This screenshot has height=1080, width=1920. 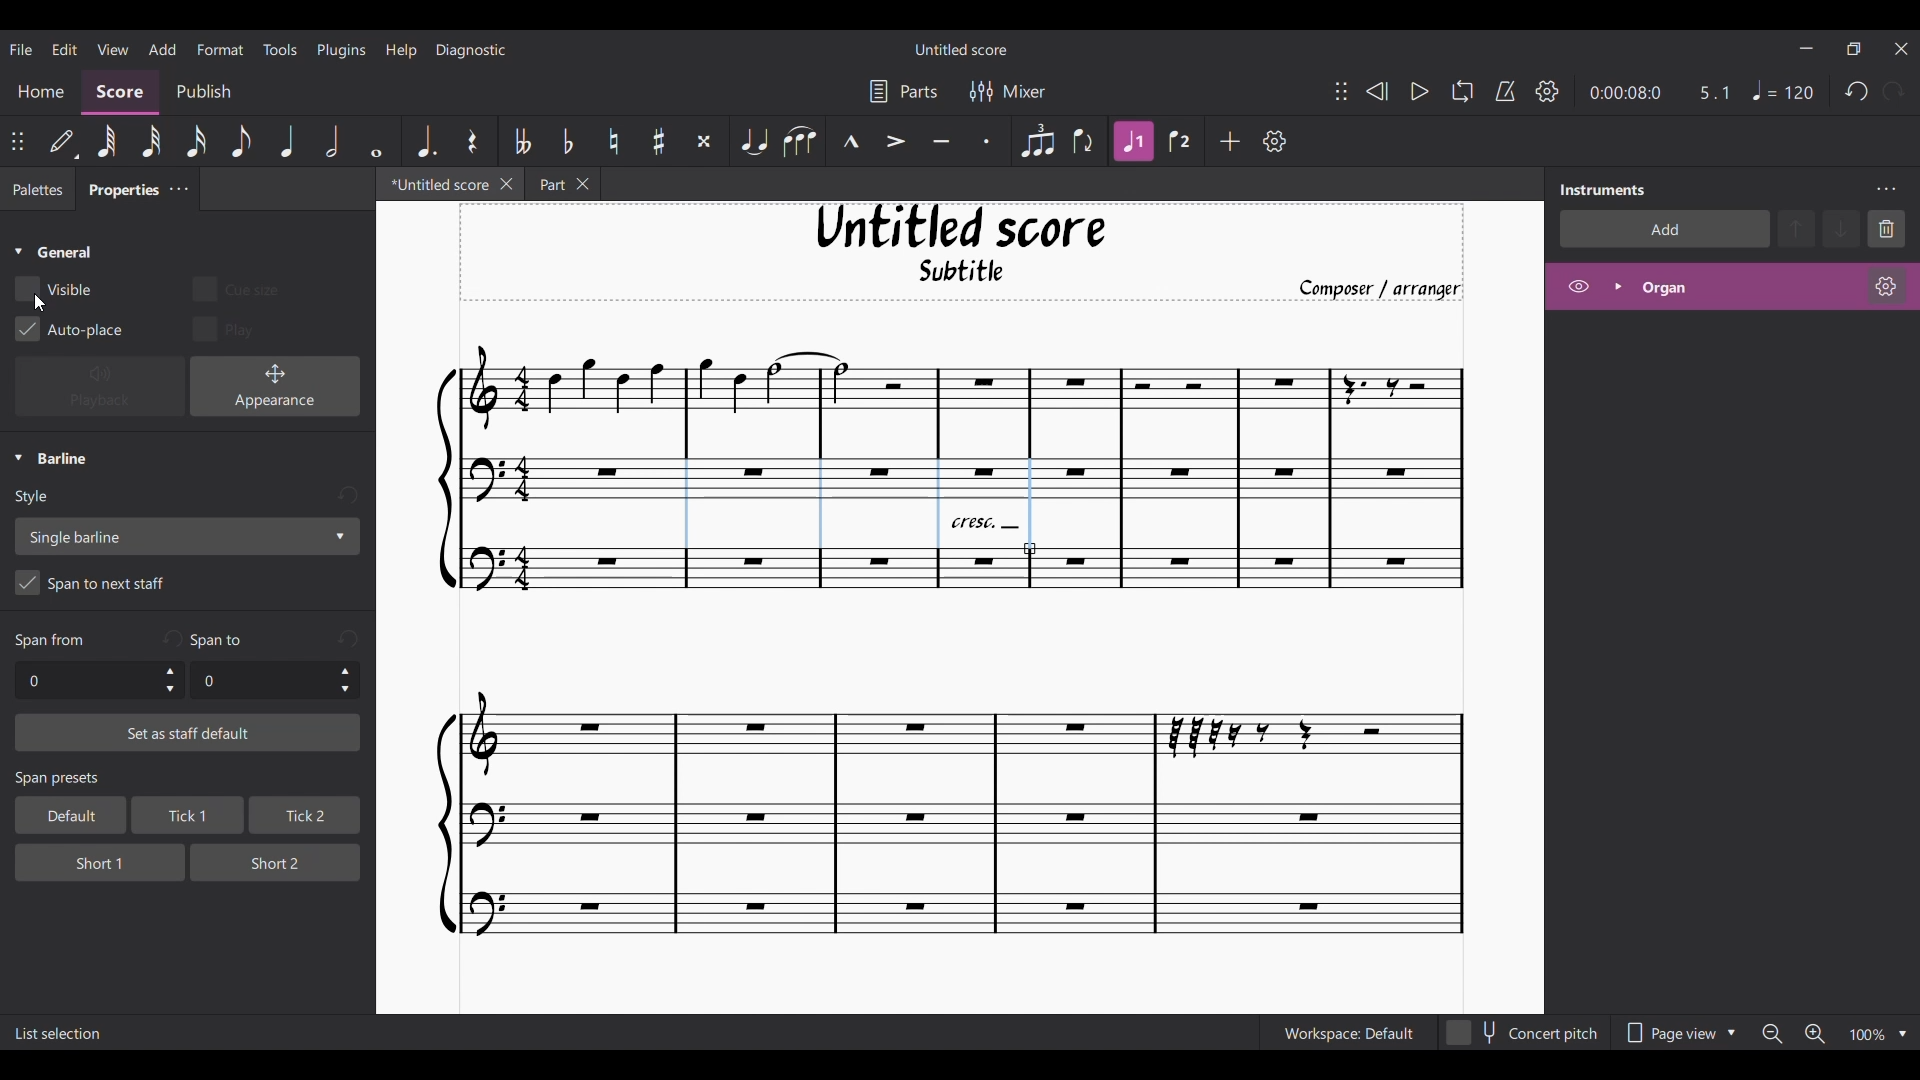 What do you see at coordinates (35, 190) in the screenshot?
I see `Palette tab` at bounding box center [35, 190].